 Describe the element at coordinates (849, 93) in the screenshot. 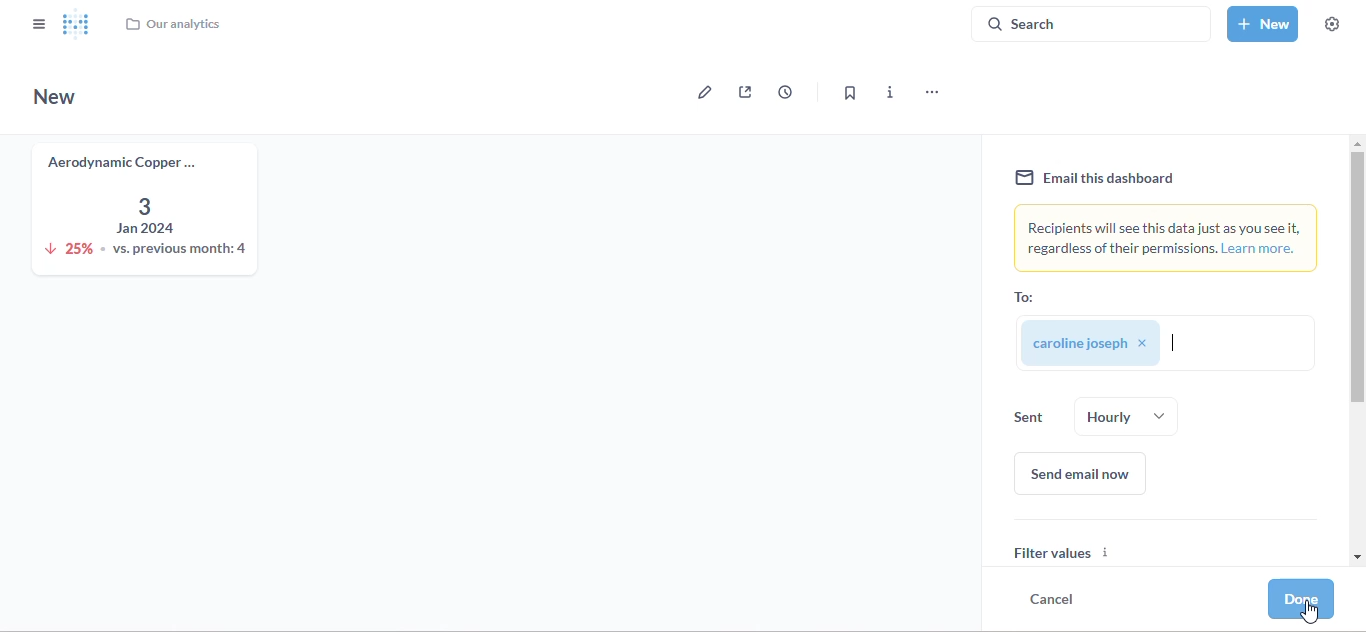

I see `bookmark` at that location.